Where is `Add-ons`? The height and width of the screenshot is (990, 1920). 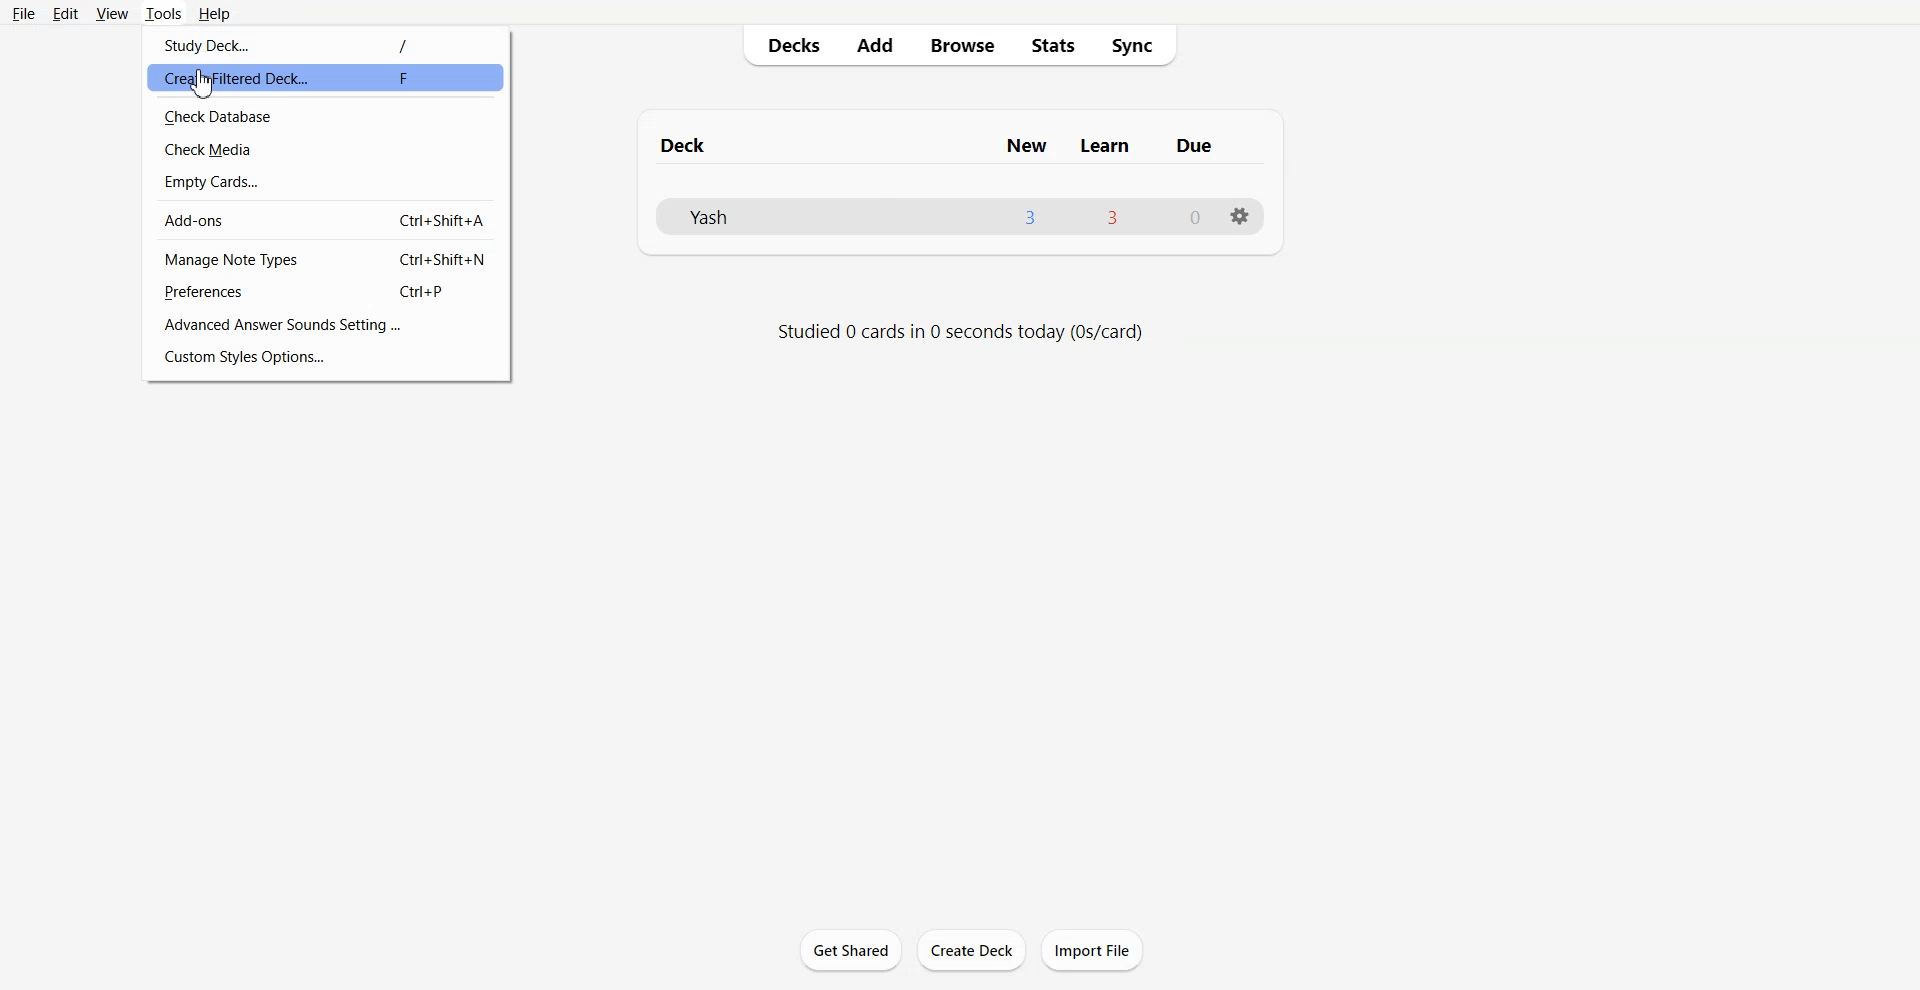
Add-ons is located at coordinates (325, 220).